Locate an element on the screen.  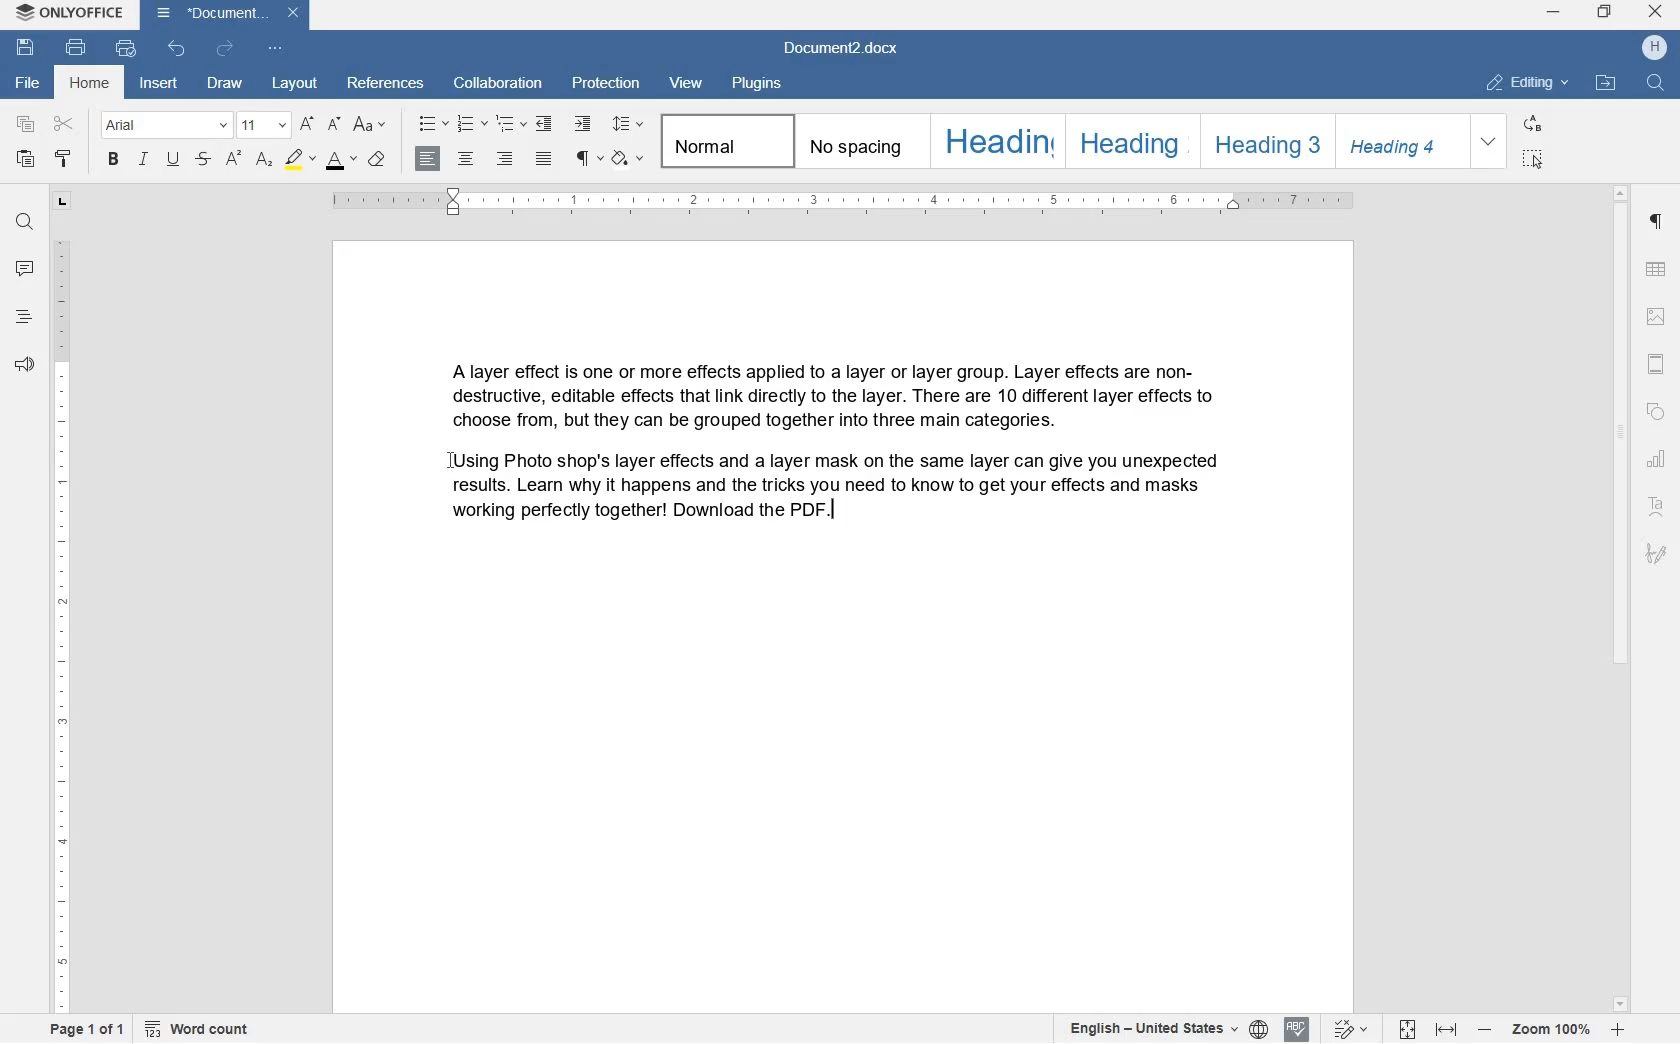
COMMENTS is located at coordinates (23, 268).